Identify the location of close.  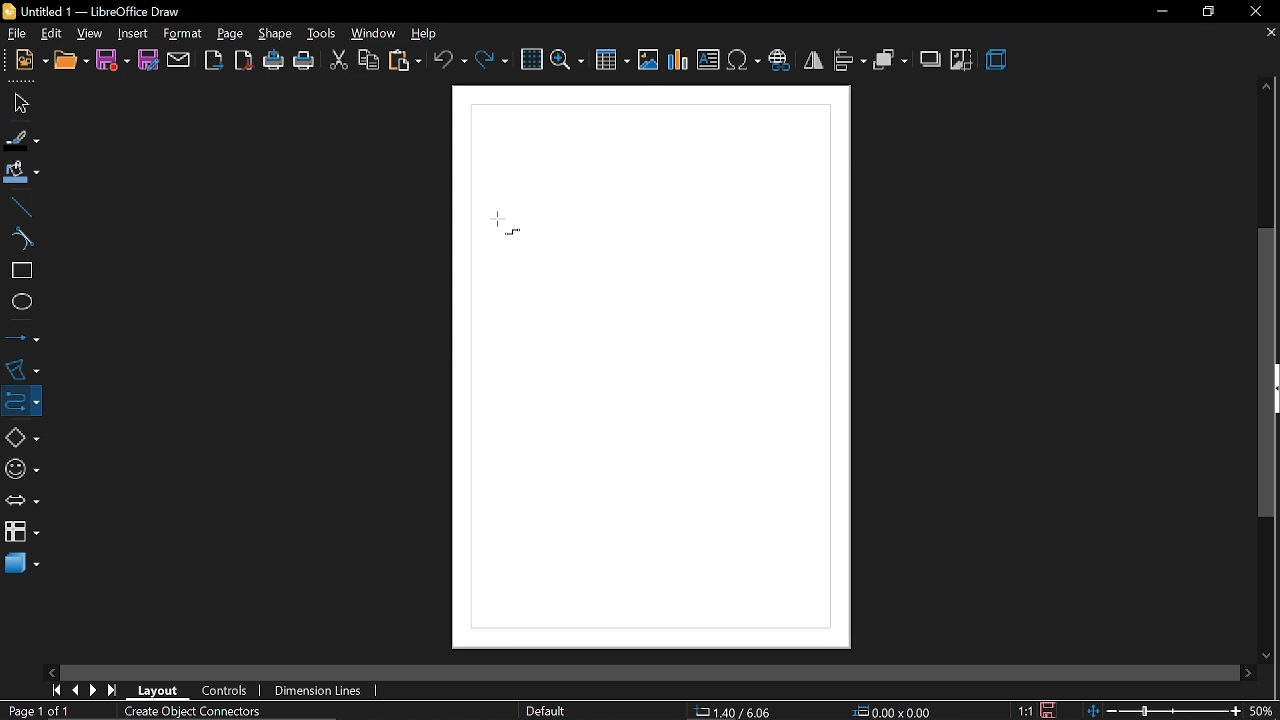
(1253, 11).